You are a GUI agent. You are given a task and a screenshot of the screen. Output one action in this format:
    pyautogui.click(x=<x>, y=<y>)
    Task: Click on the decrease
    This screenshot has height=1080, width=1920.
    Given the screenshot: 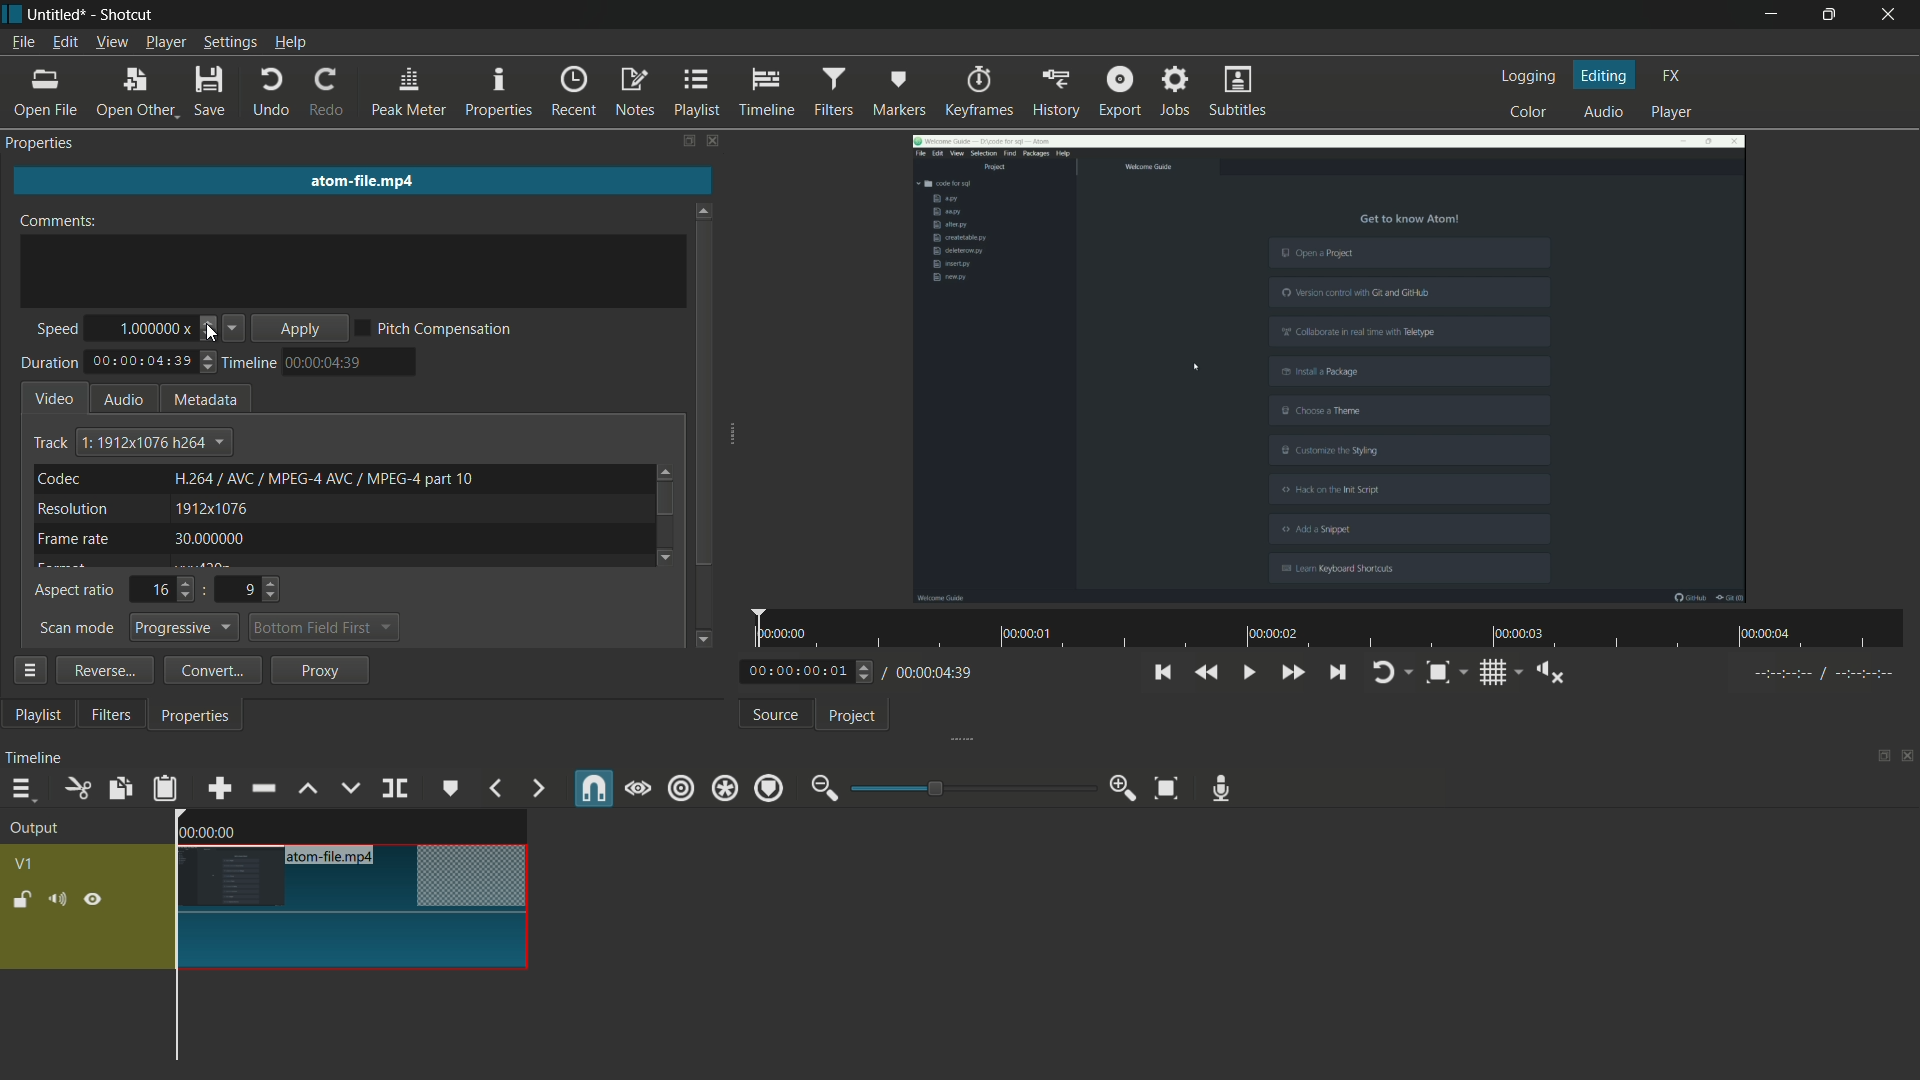 What is the action you would take?
    pyautogui.click(x=235, y=330)
    